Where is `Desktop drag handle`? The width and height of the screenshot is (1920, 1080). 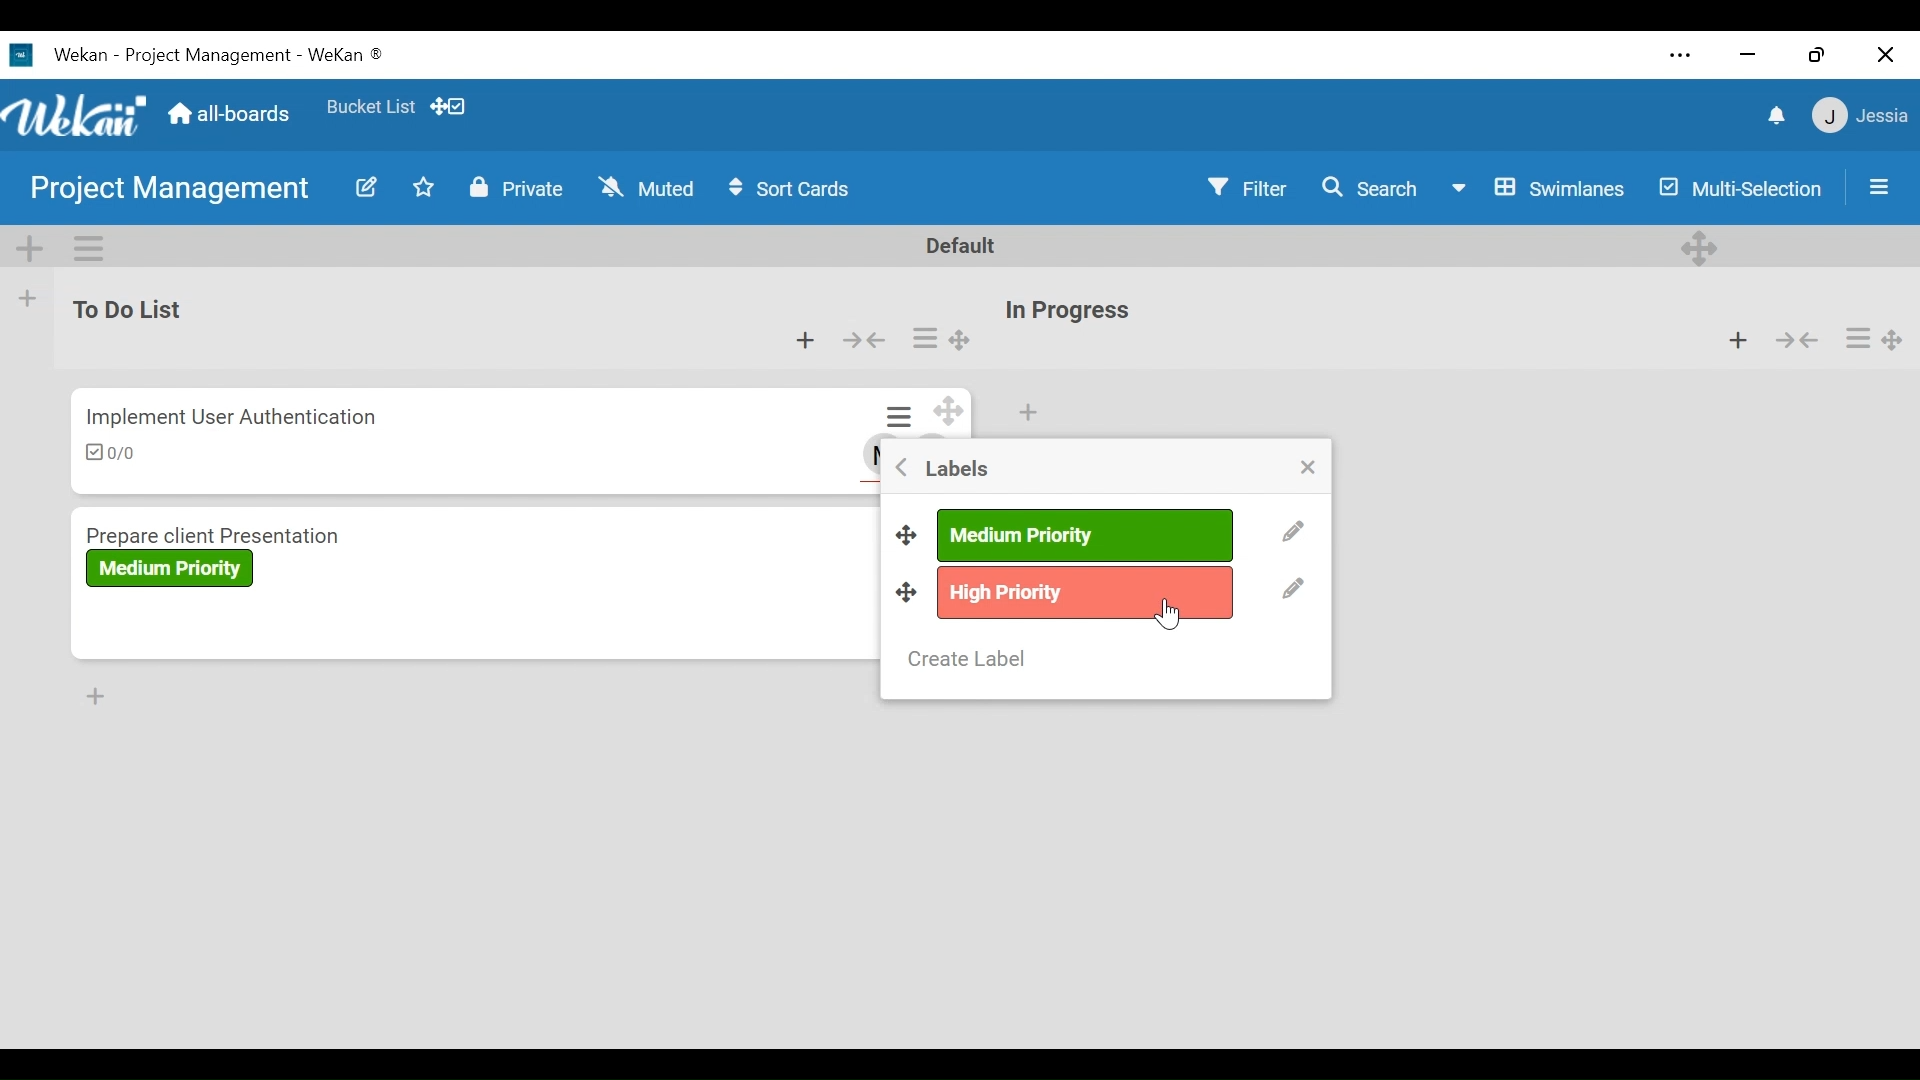 Desktop drag handle is located at coordinates (949, 414).